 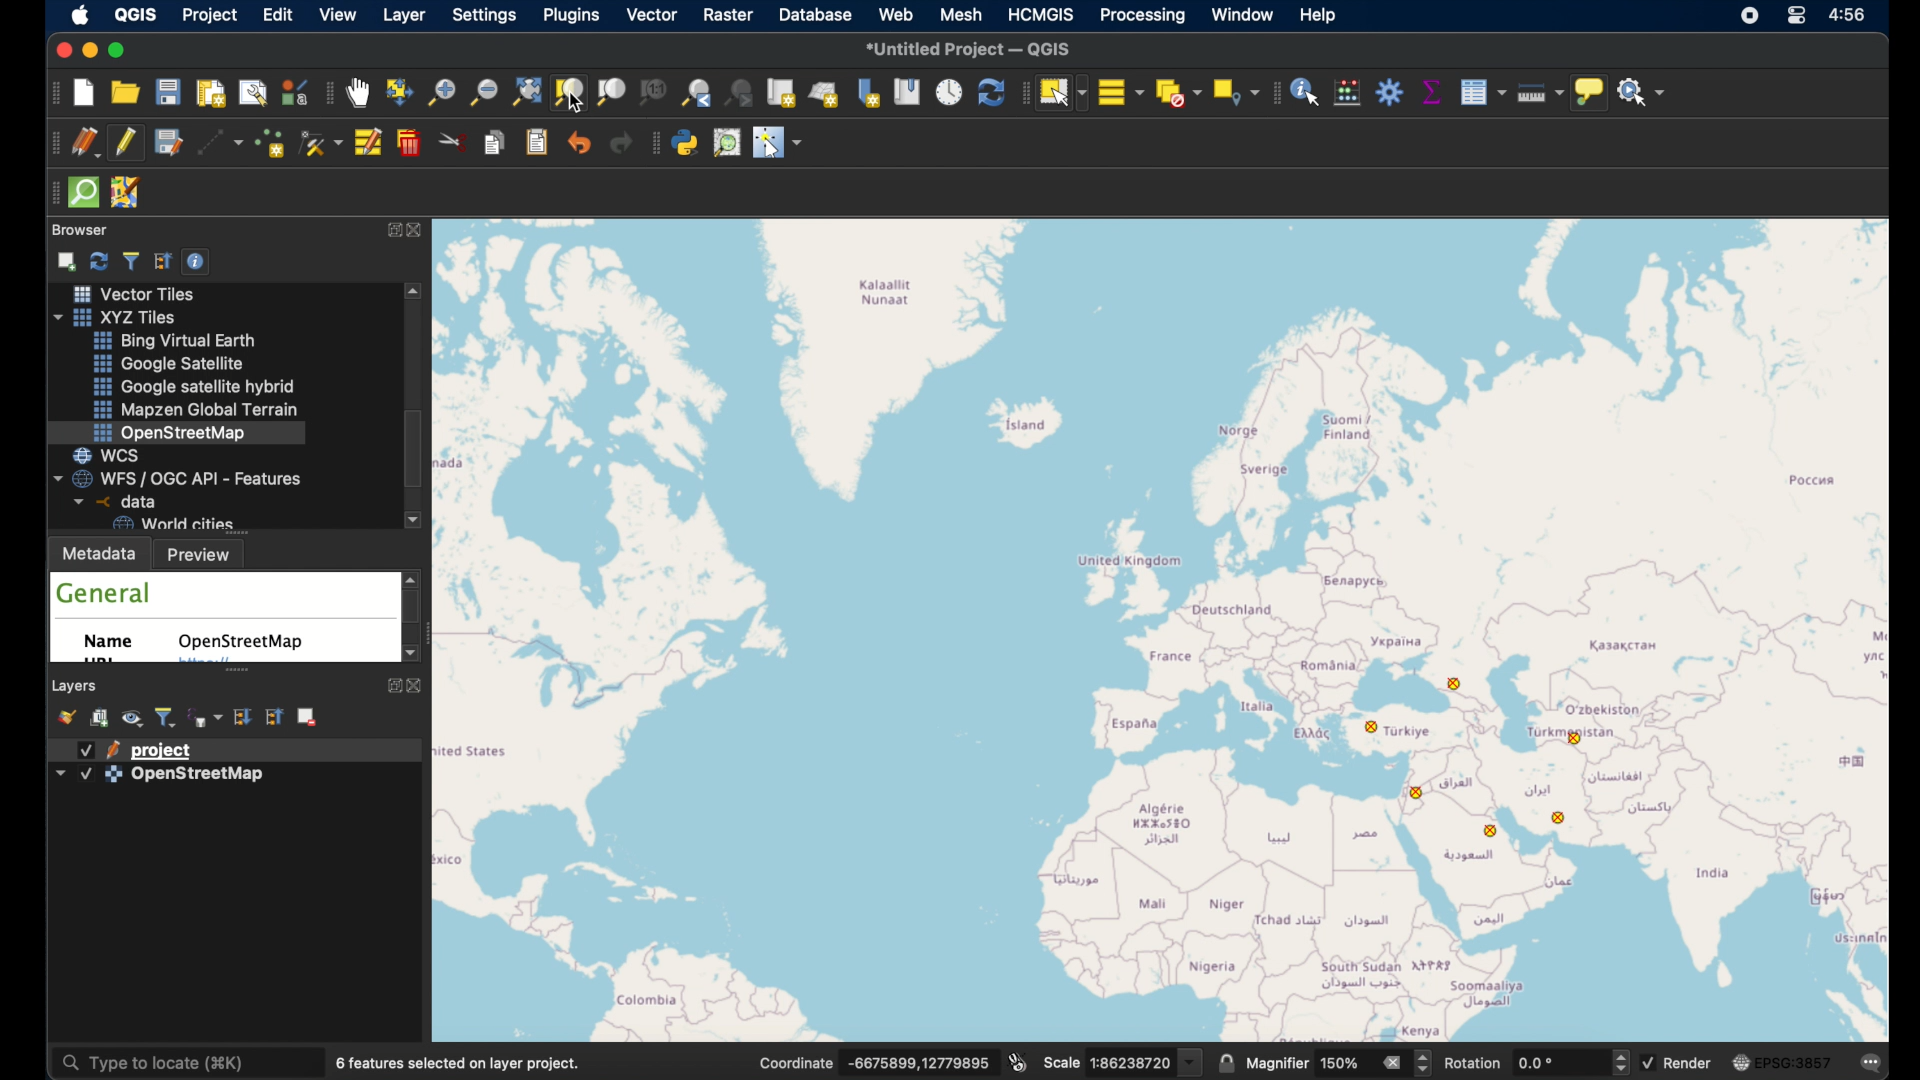 What do you see at coordinates (172, 523) in the screenshot?
I see `world cities` at bounding box center [172, 523].